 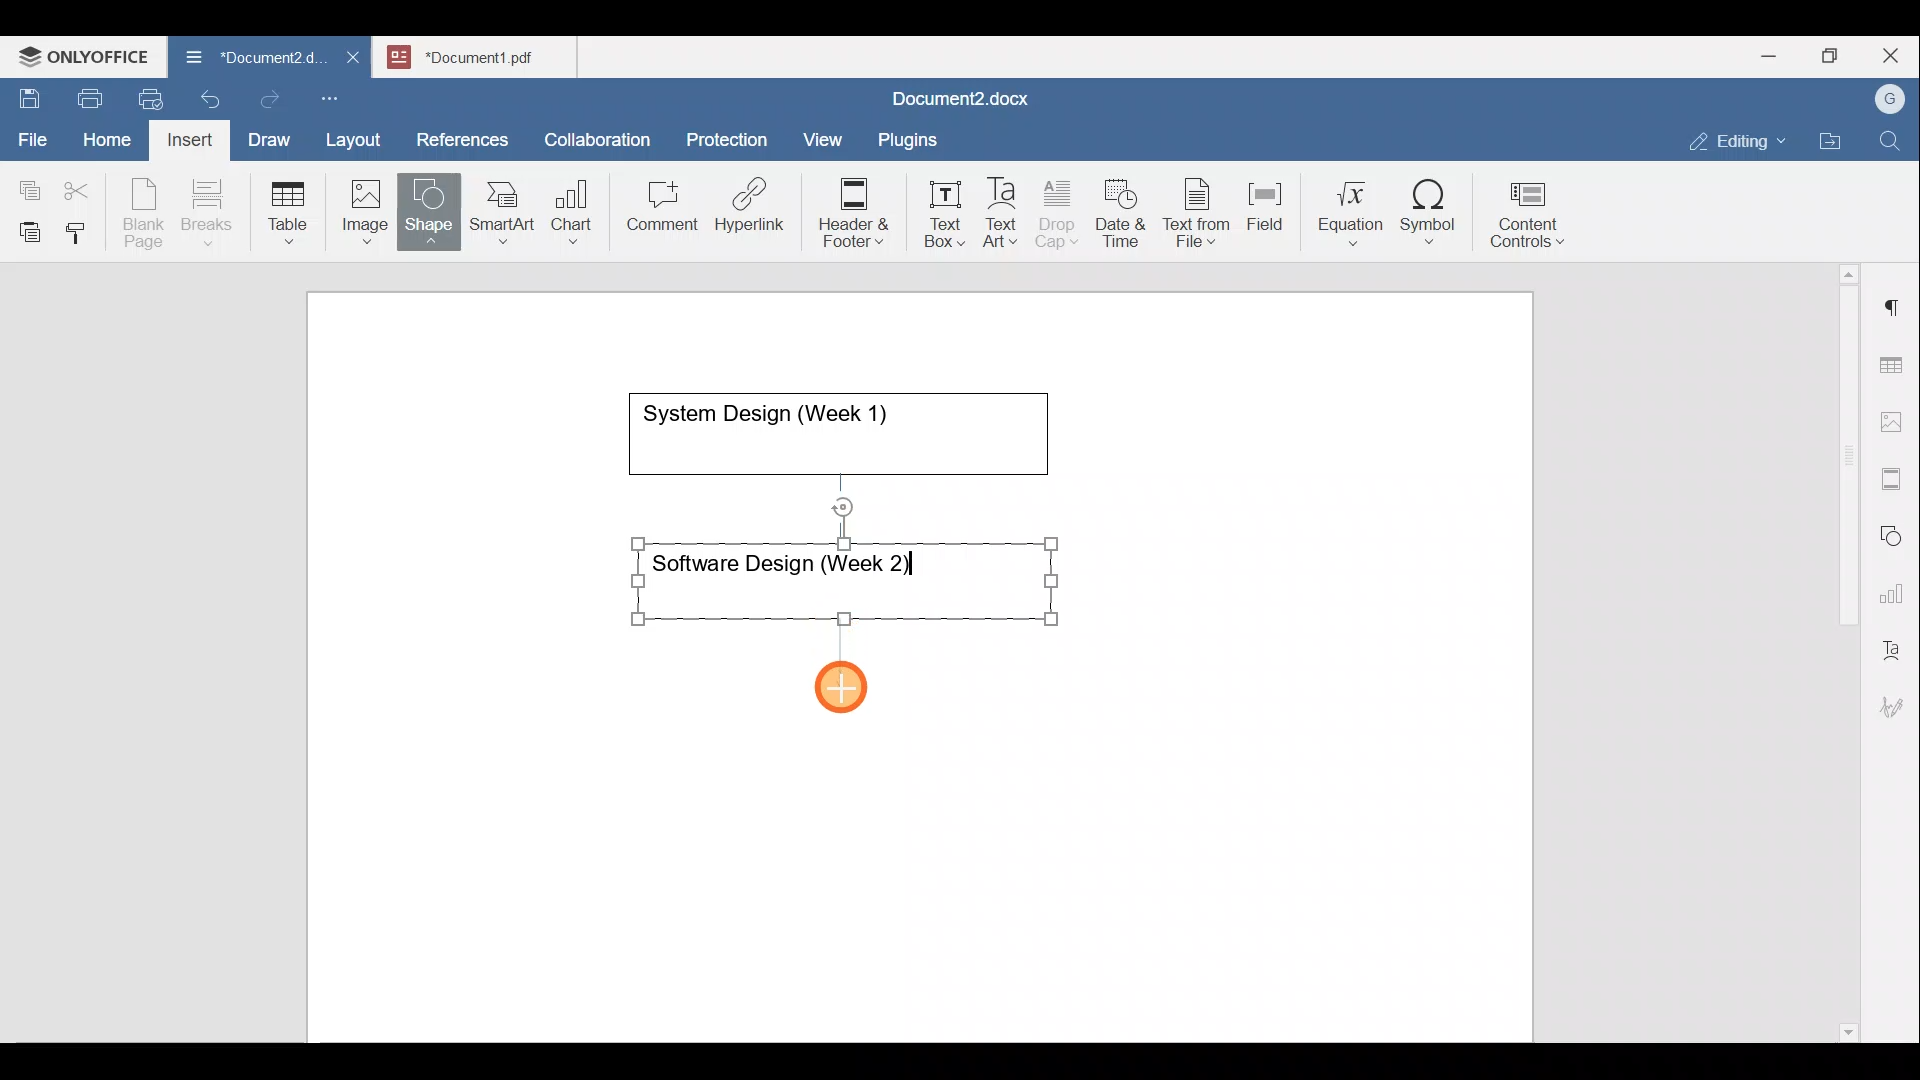 I want to click on Chart settings, so click(x=1896, y=585).